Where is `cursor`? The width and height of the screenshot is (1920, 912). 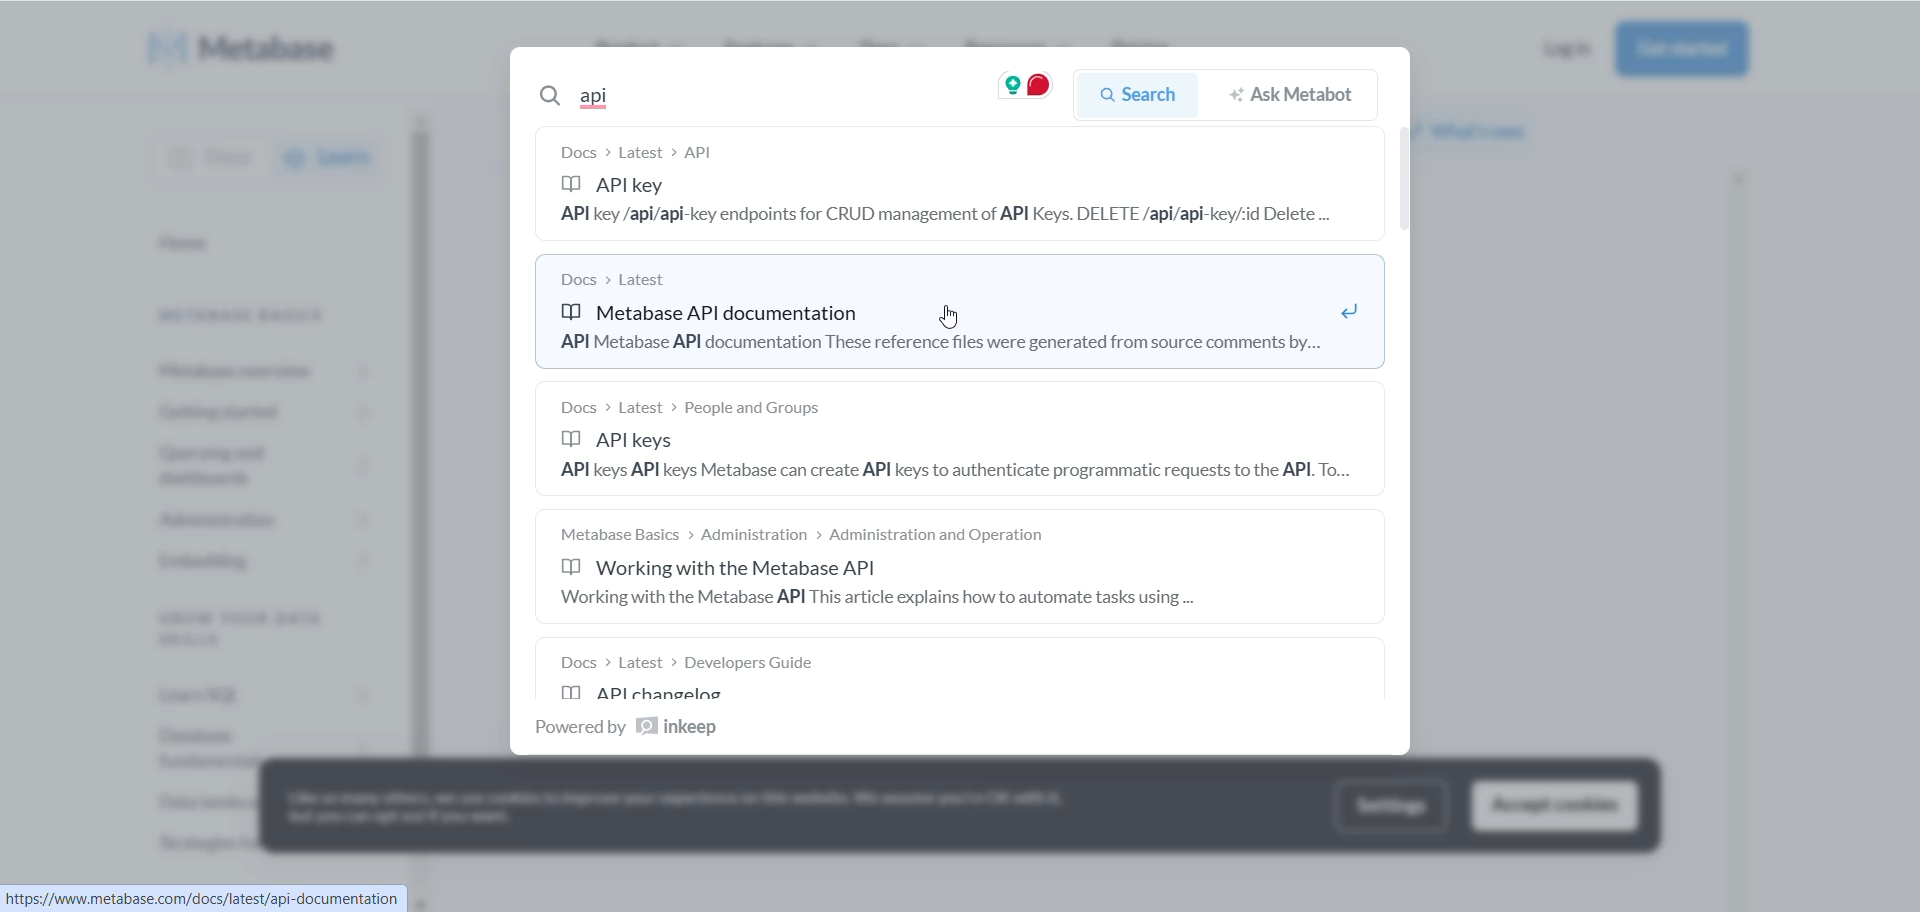 cursor is located at coordinates (950, 315).